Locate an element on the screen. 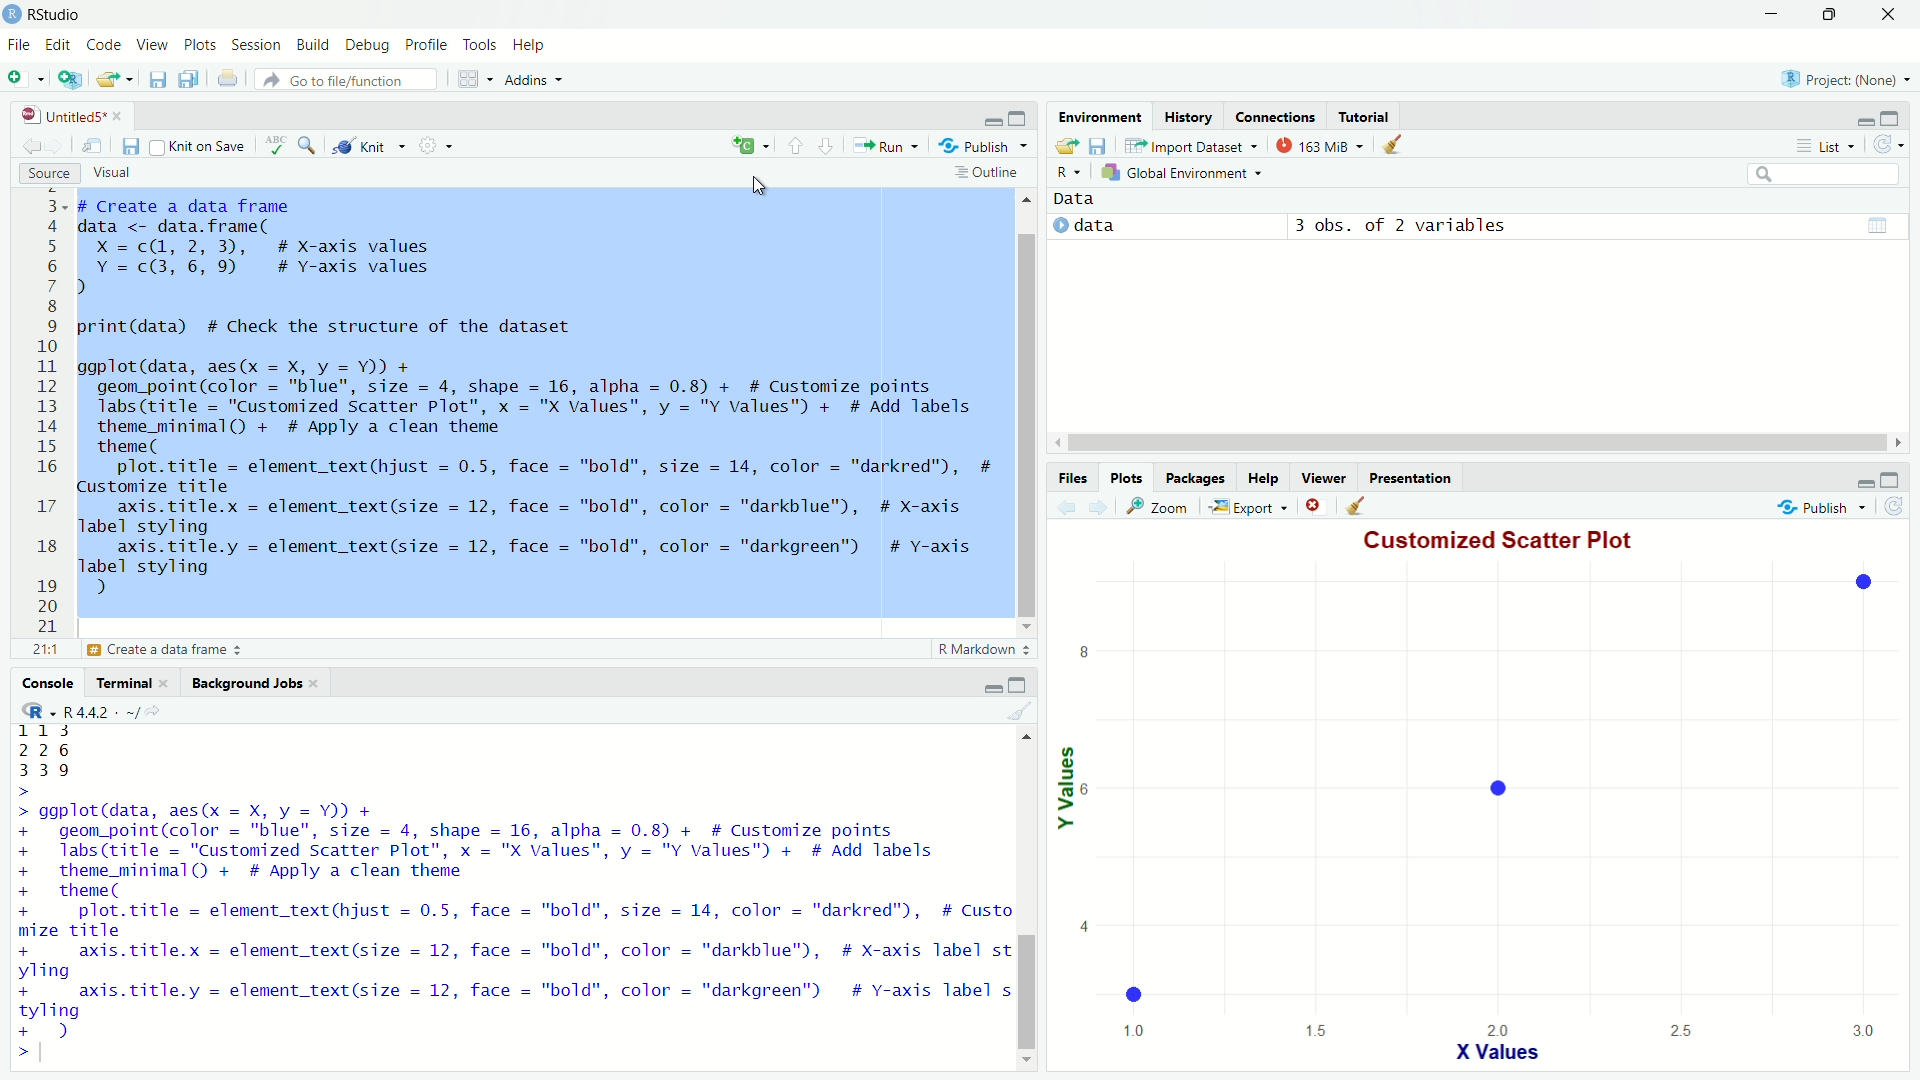 This screenshot has height=1080, width=1920. Go forward to the next source location is located at coordinates (65, 148).